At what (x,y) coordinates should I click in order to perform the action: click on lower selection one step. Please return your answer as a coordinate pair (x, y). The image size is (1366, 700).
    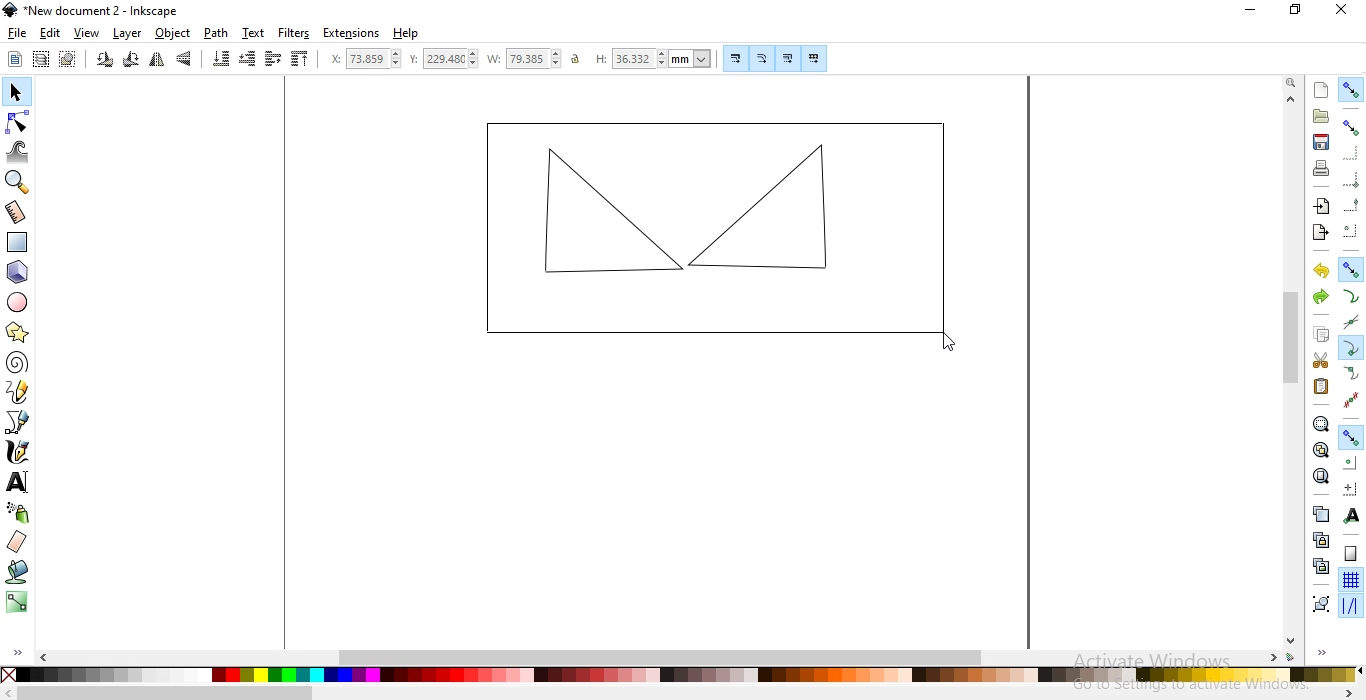
    Looking at the image, I should click on (248, 60).